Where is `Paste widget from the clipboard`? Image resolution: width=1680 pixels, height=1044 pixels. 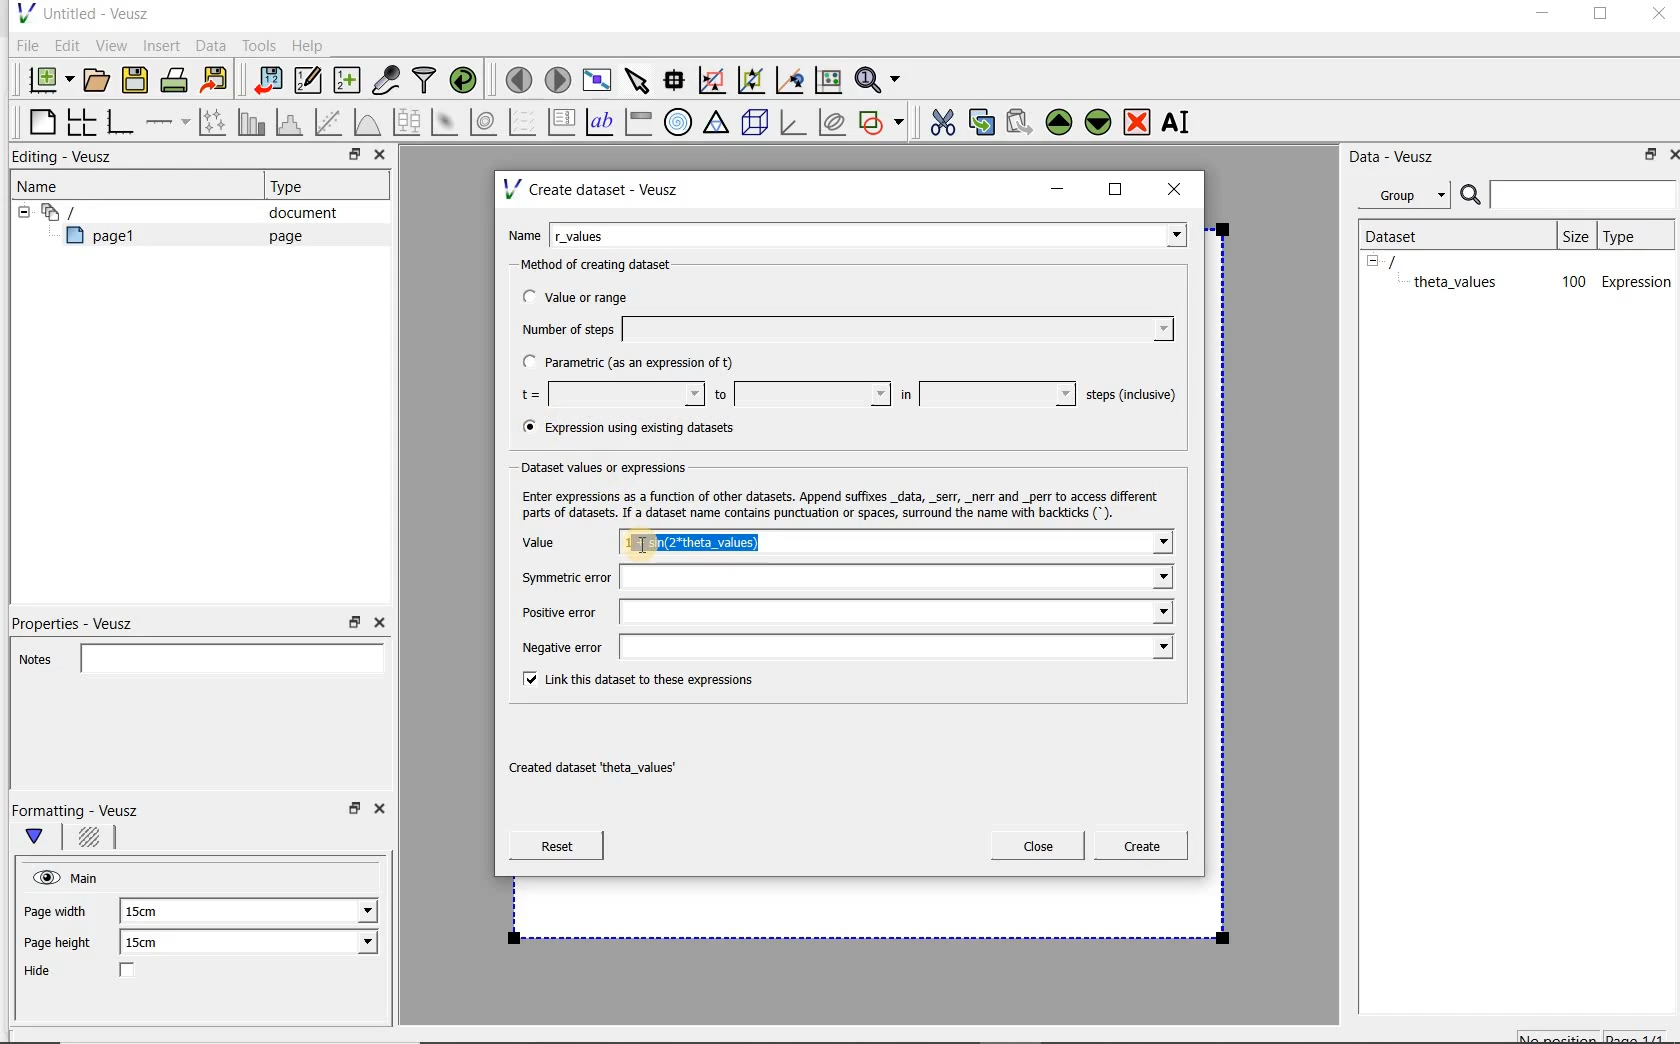
Paste widget from the clipboard is located at coordinates (1022, 122).